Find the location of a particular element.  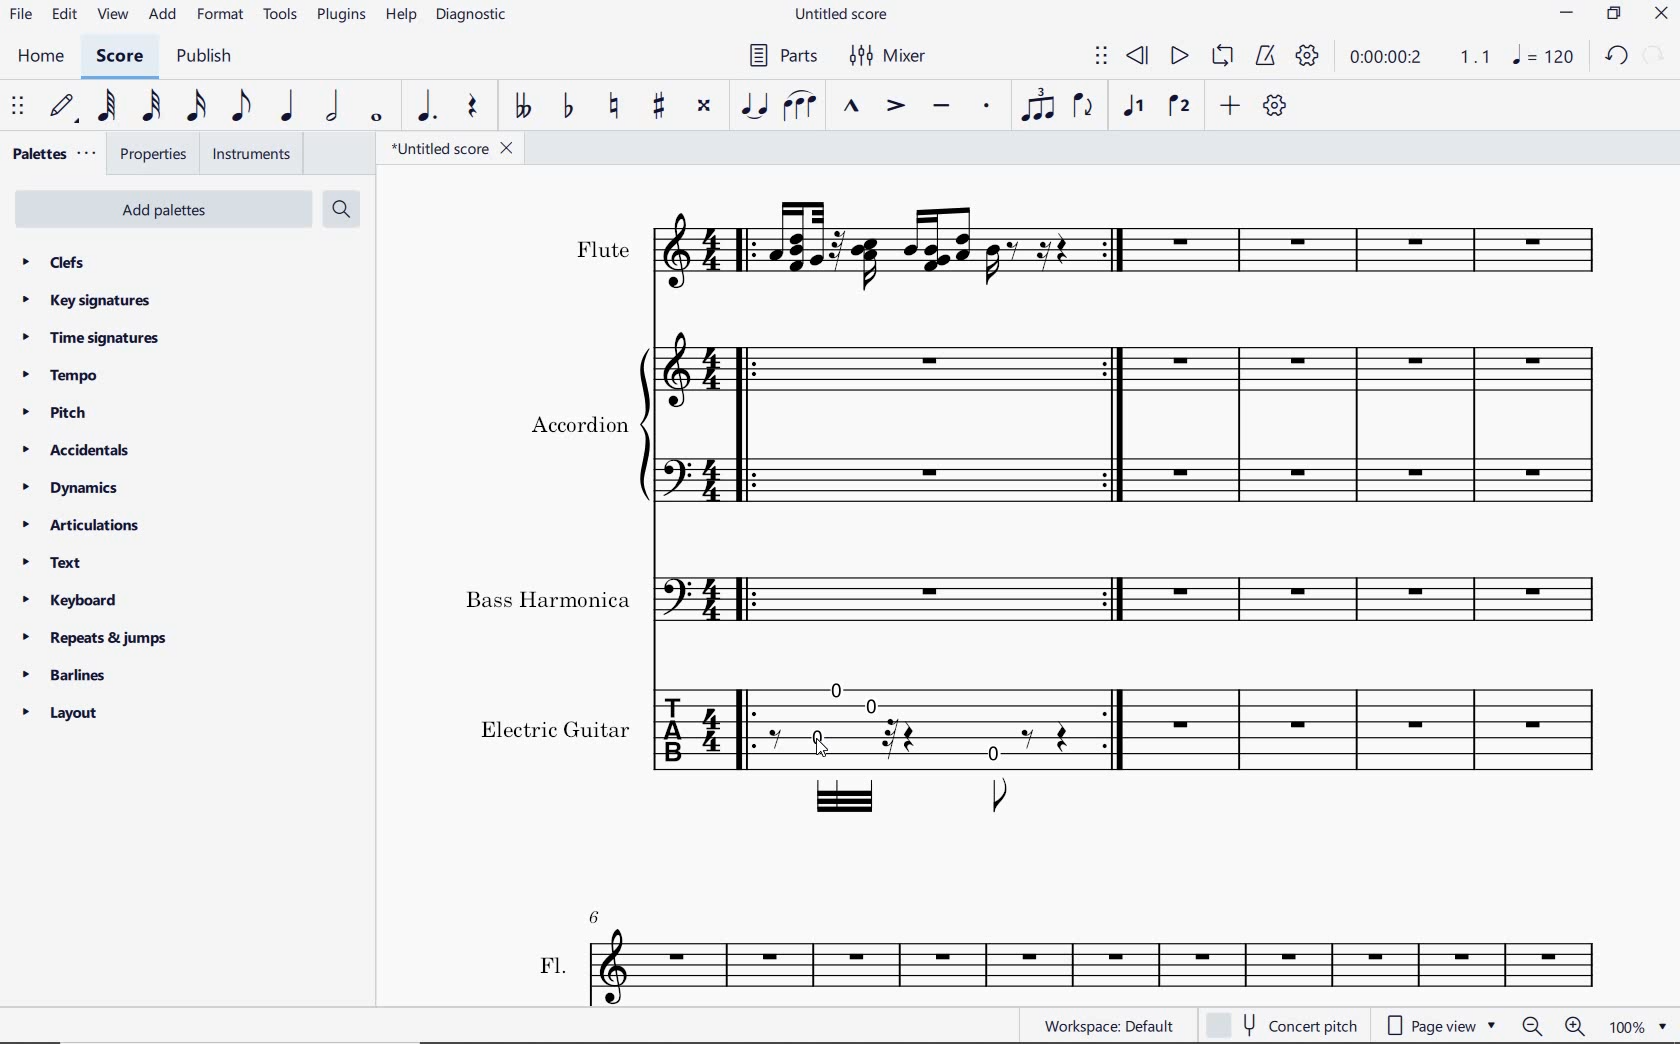

NOTE is located at coordinates (1545, 56).